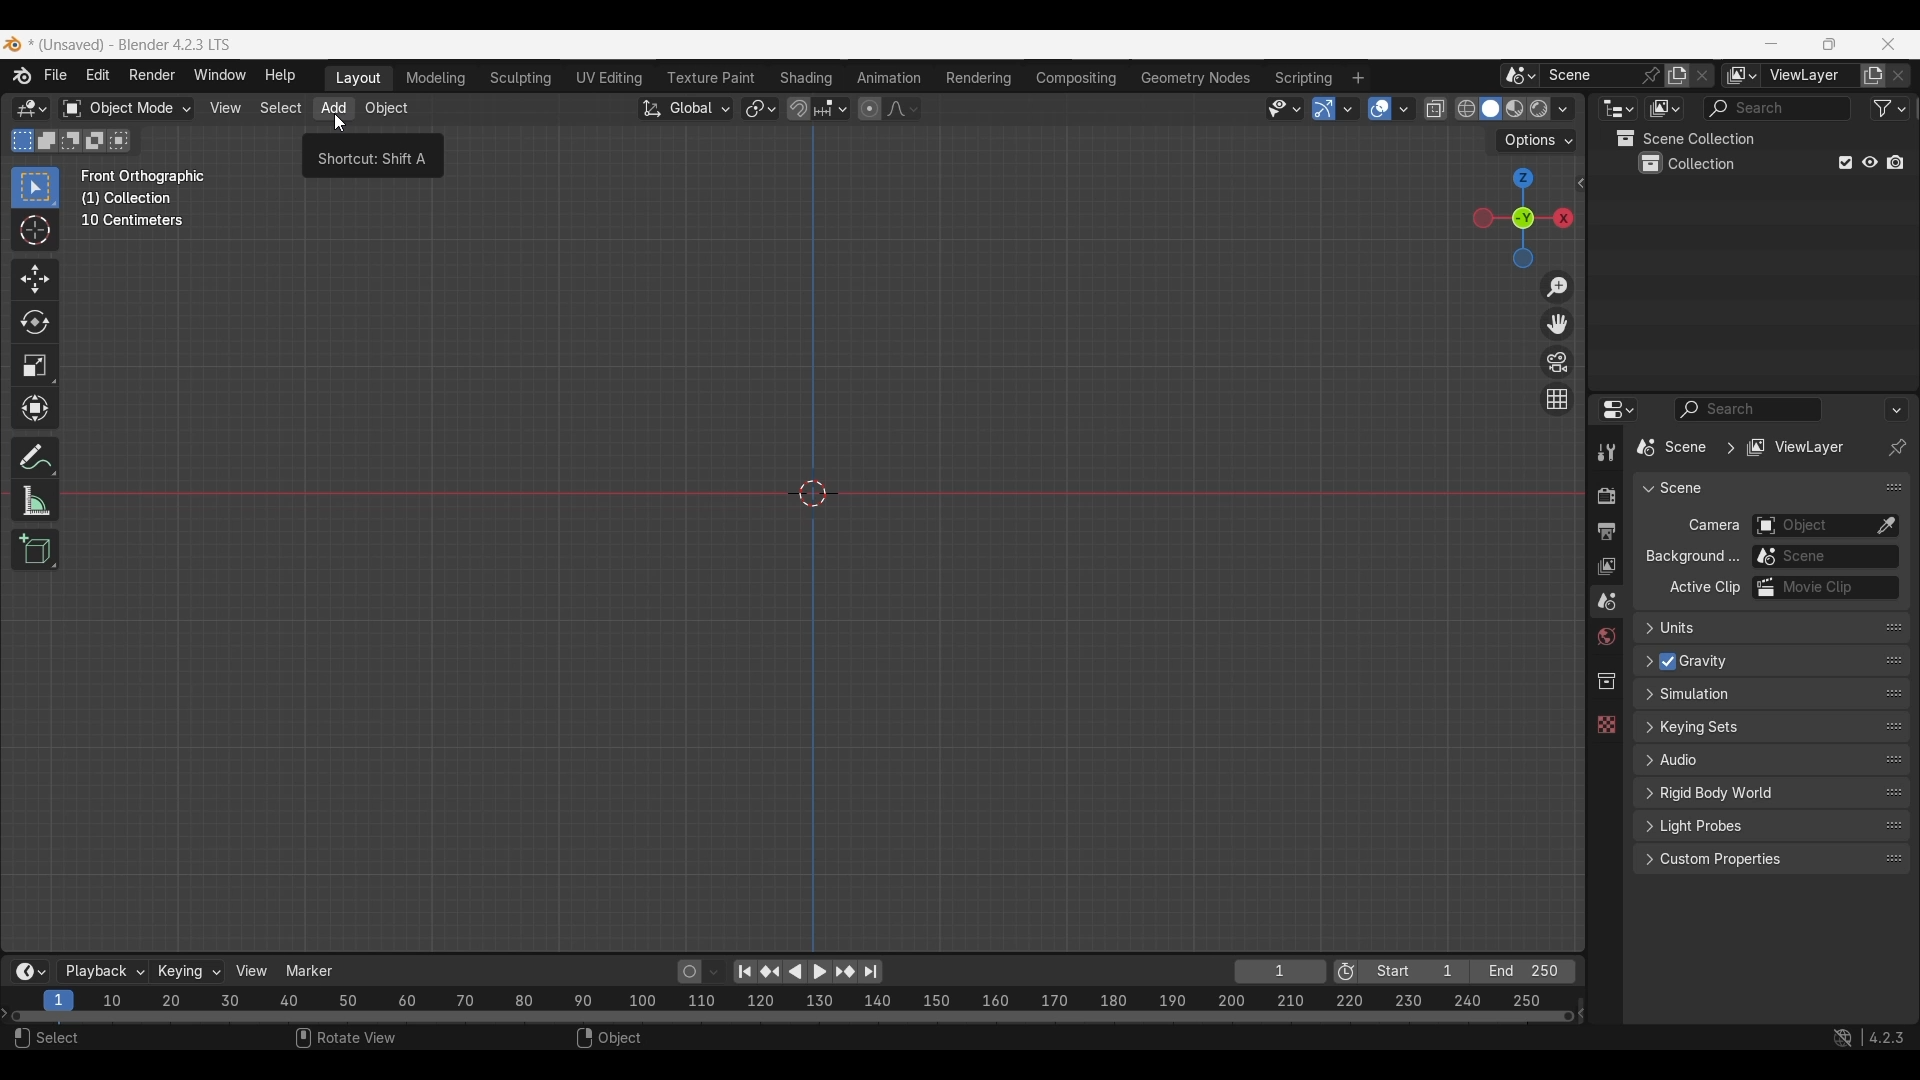  What do you see at coordinates (278, 76) in the screenshot?
I see `Help menu` at bounding box center [278, 76].